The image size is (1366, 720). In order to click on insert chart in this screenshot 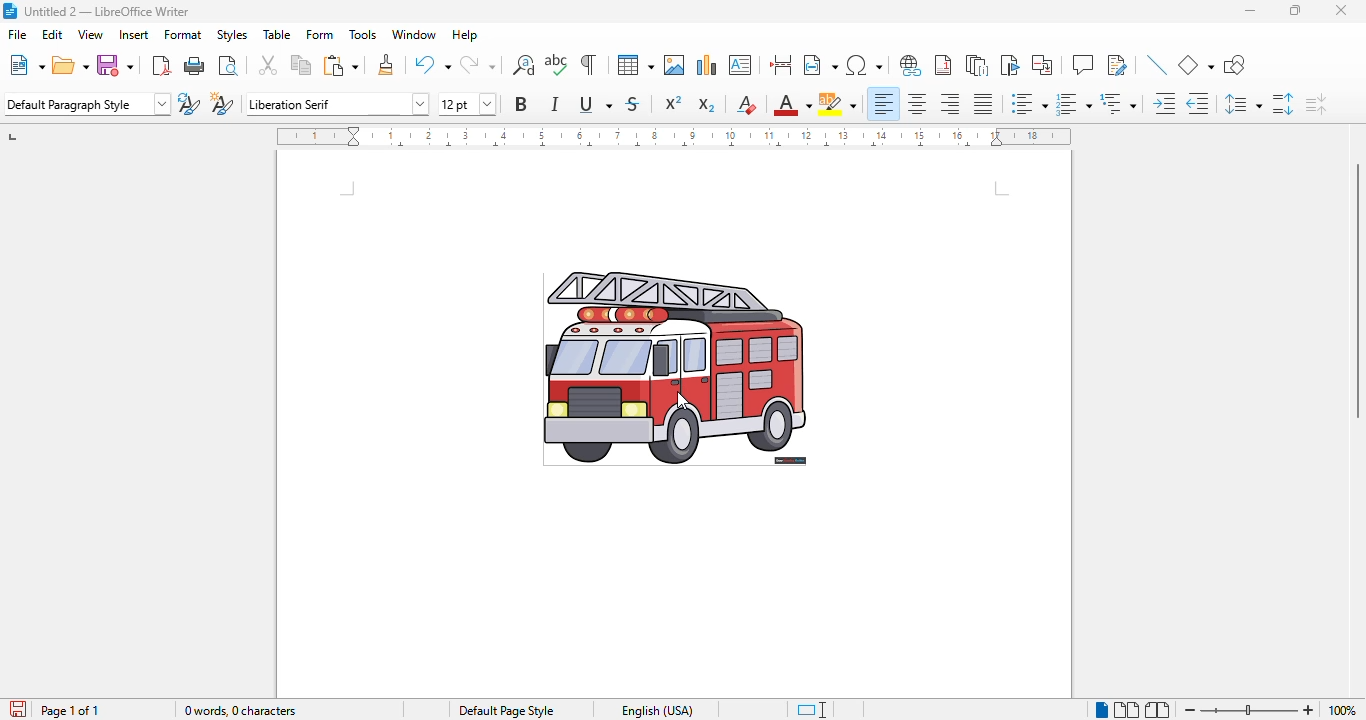, I will do `click(706, 65)`.